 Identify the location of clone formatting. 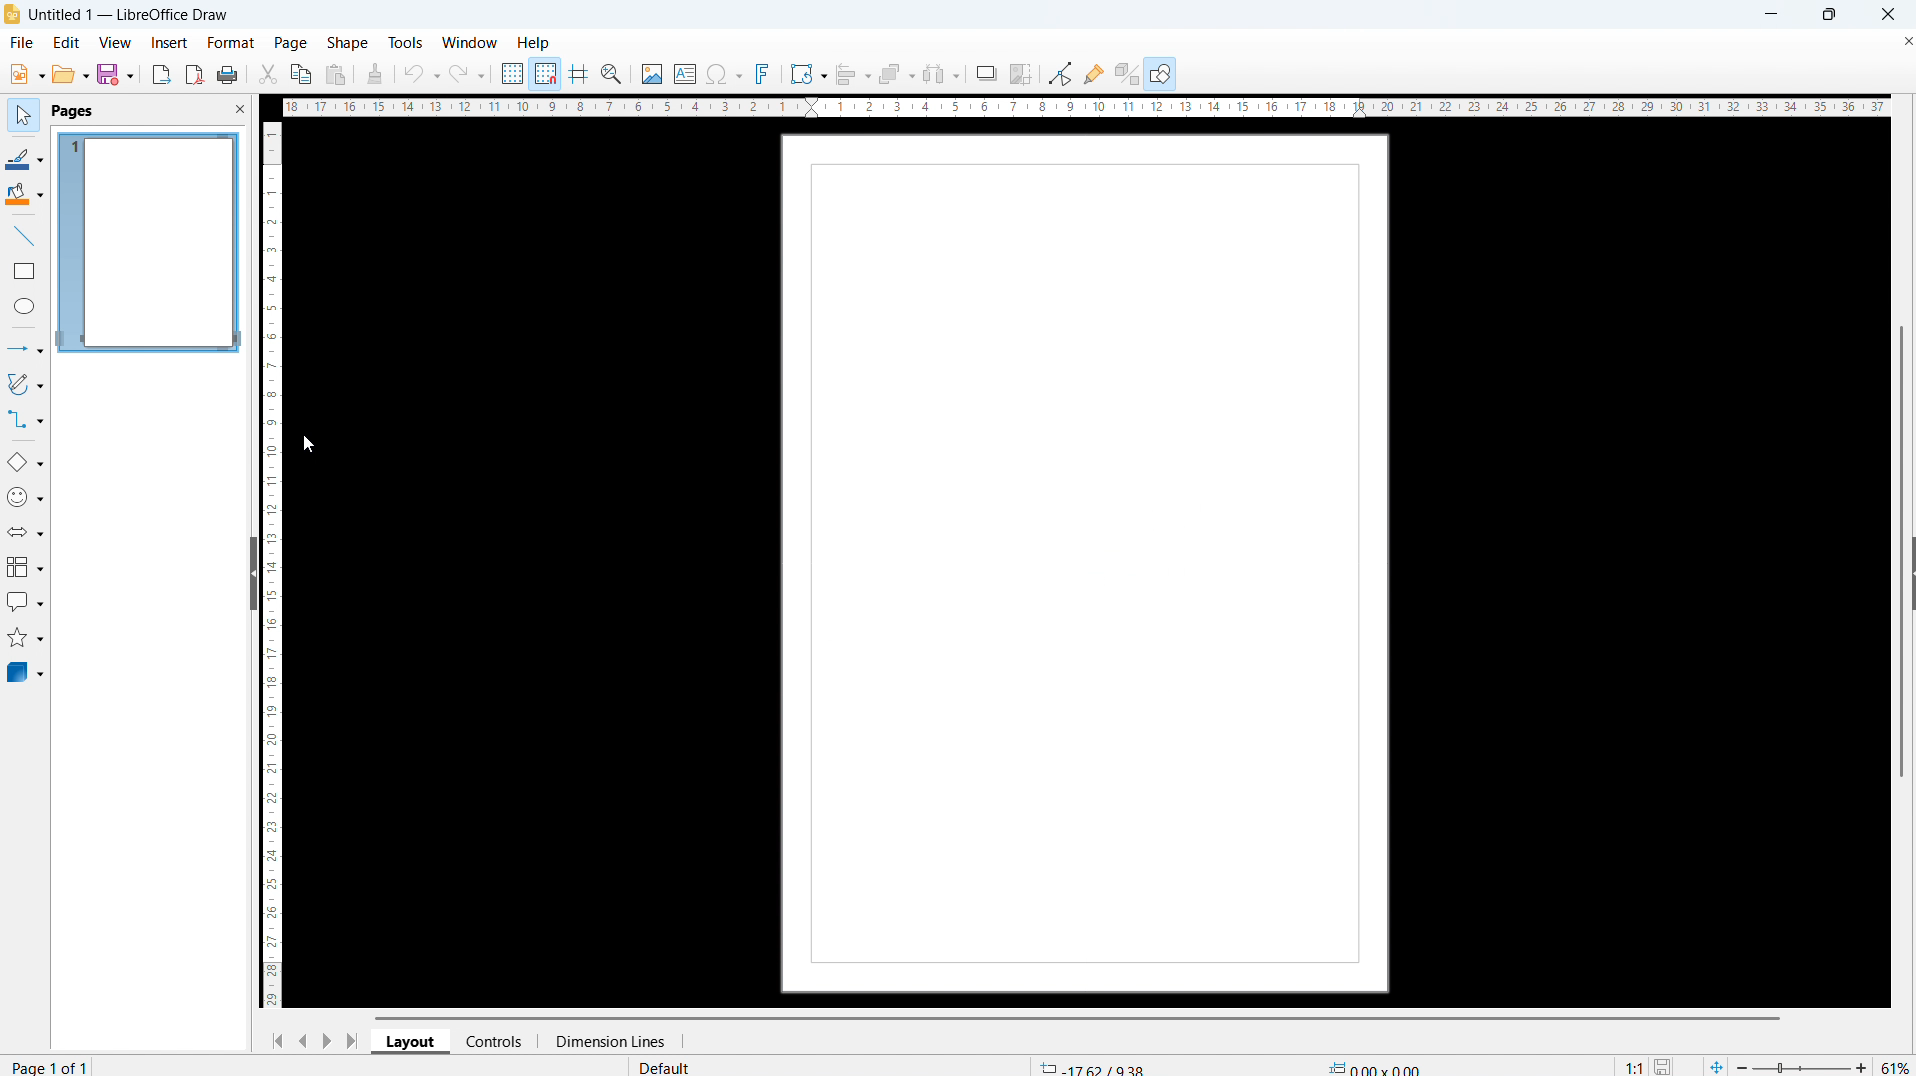
(376, 73).